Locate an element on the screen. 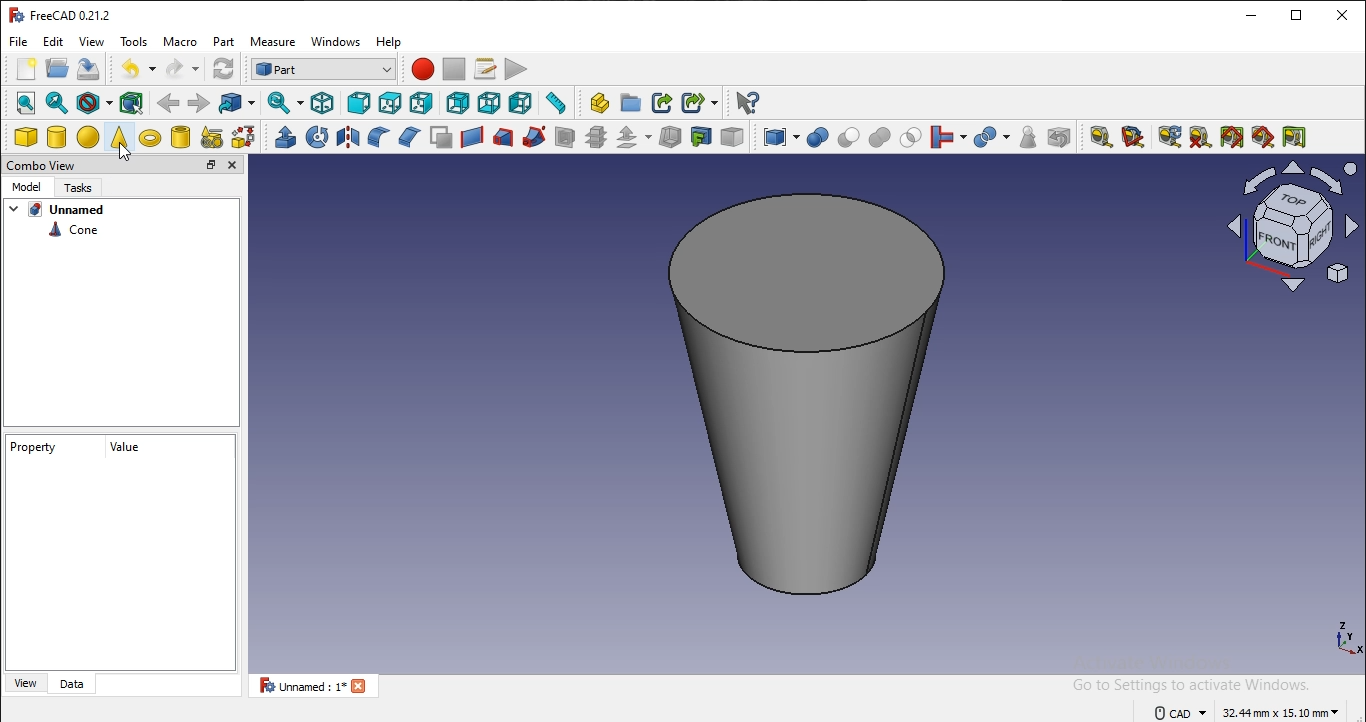  part is located at coordinates (226, 42).